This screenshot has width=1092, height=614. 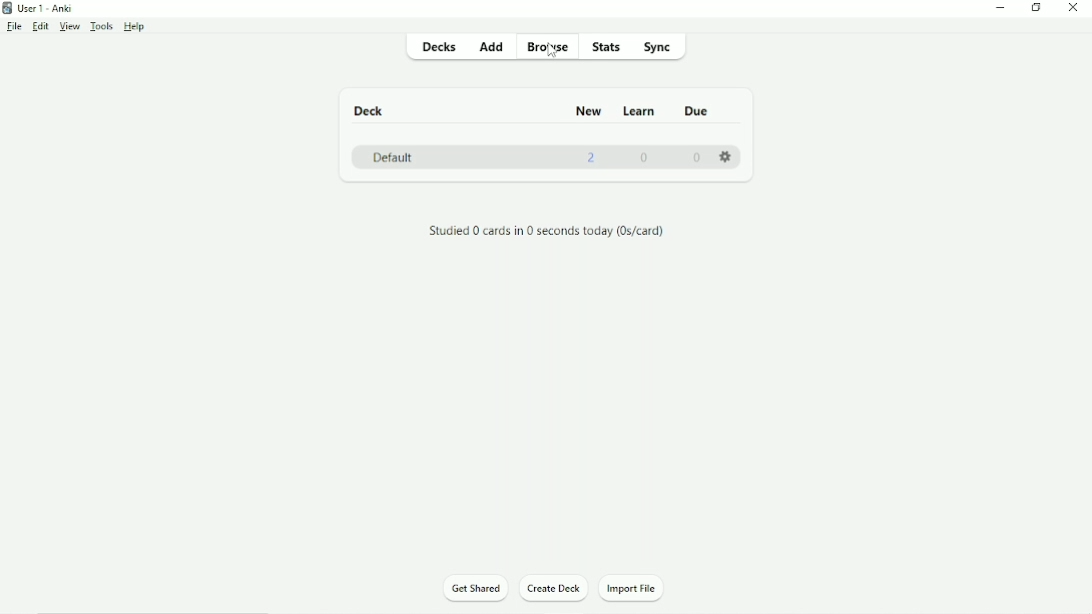 I want to click on User 1 - Anki, so click(x=42, y=8).